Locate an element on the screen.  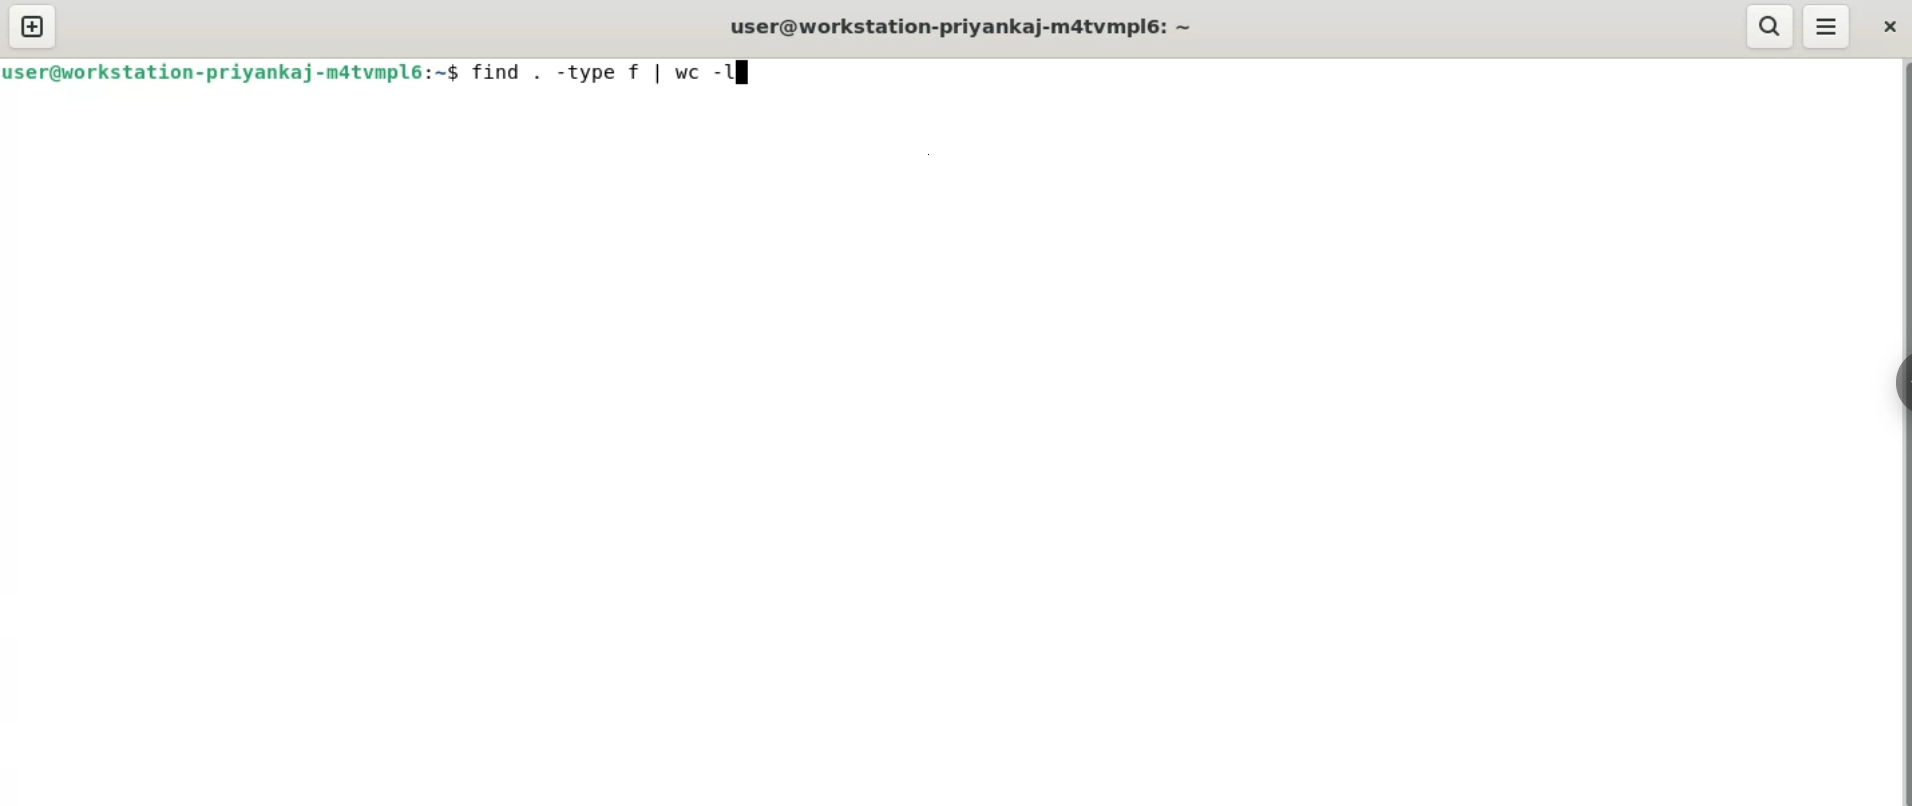
close is located at coordinates (1889, 28).